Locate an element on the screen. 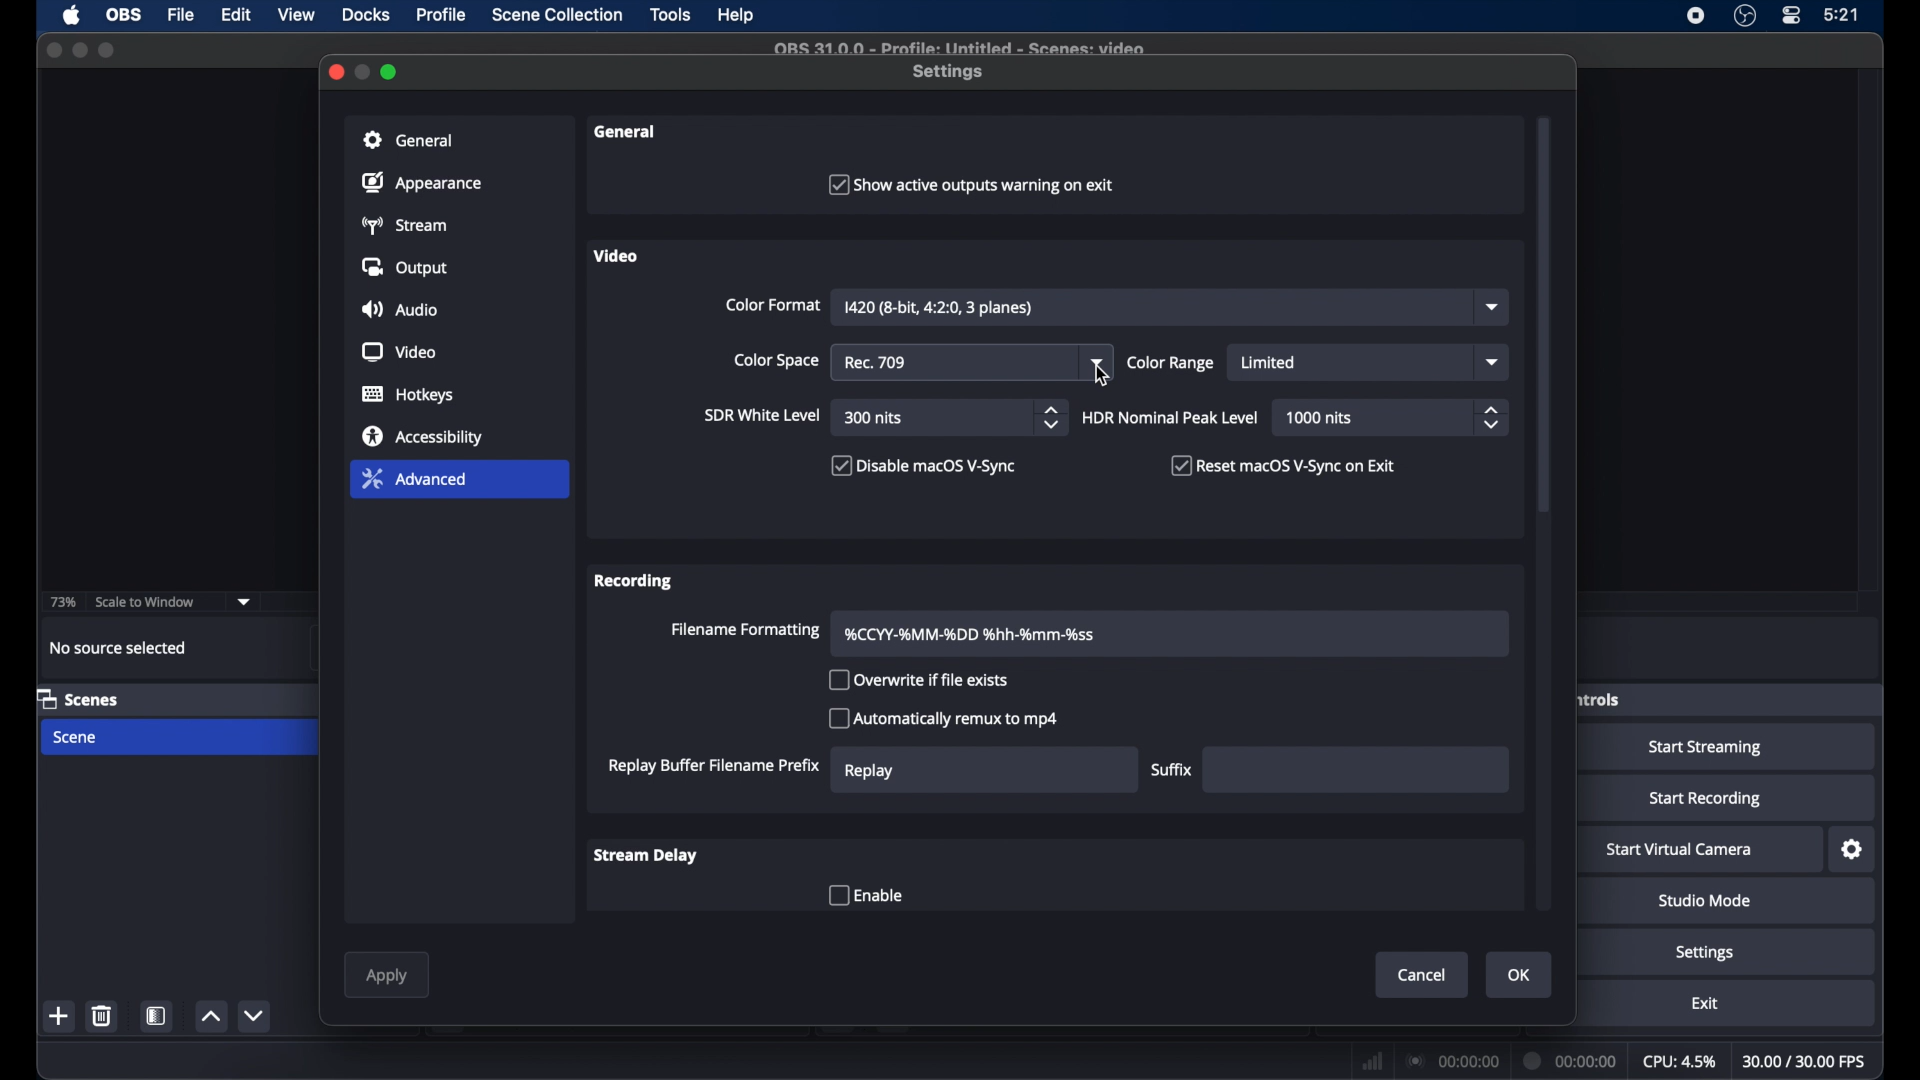  suffix is located at coordinates (1174, 770).